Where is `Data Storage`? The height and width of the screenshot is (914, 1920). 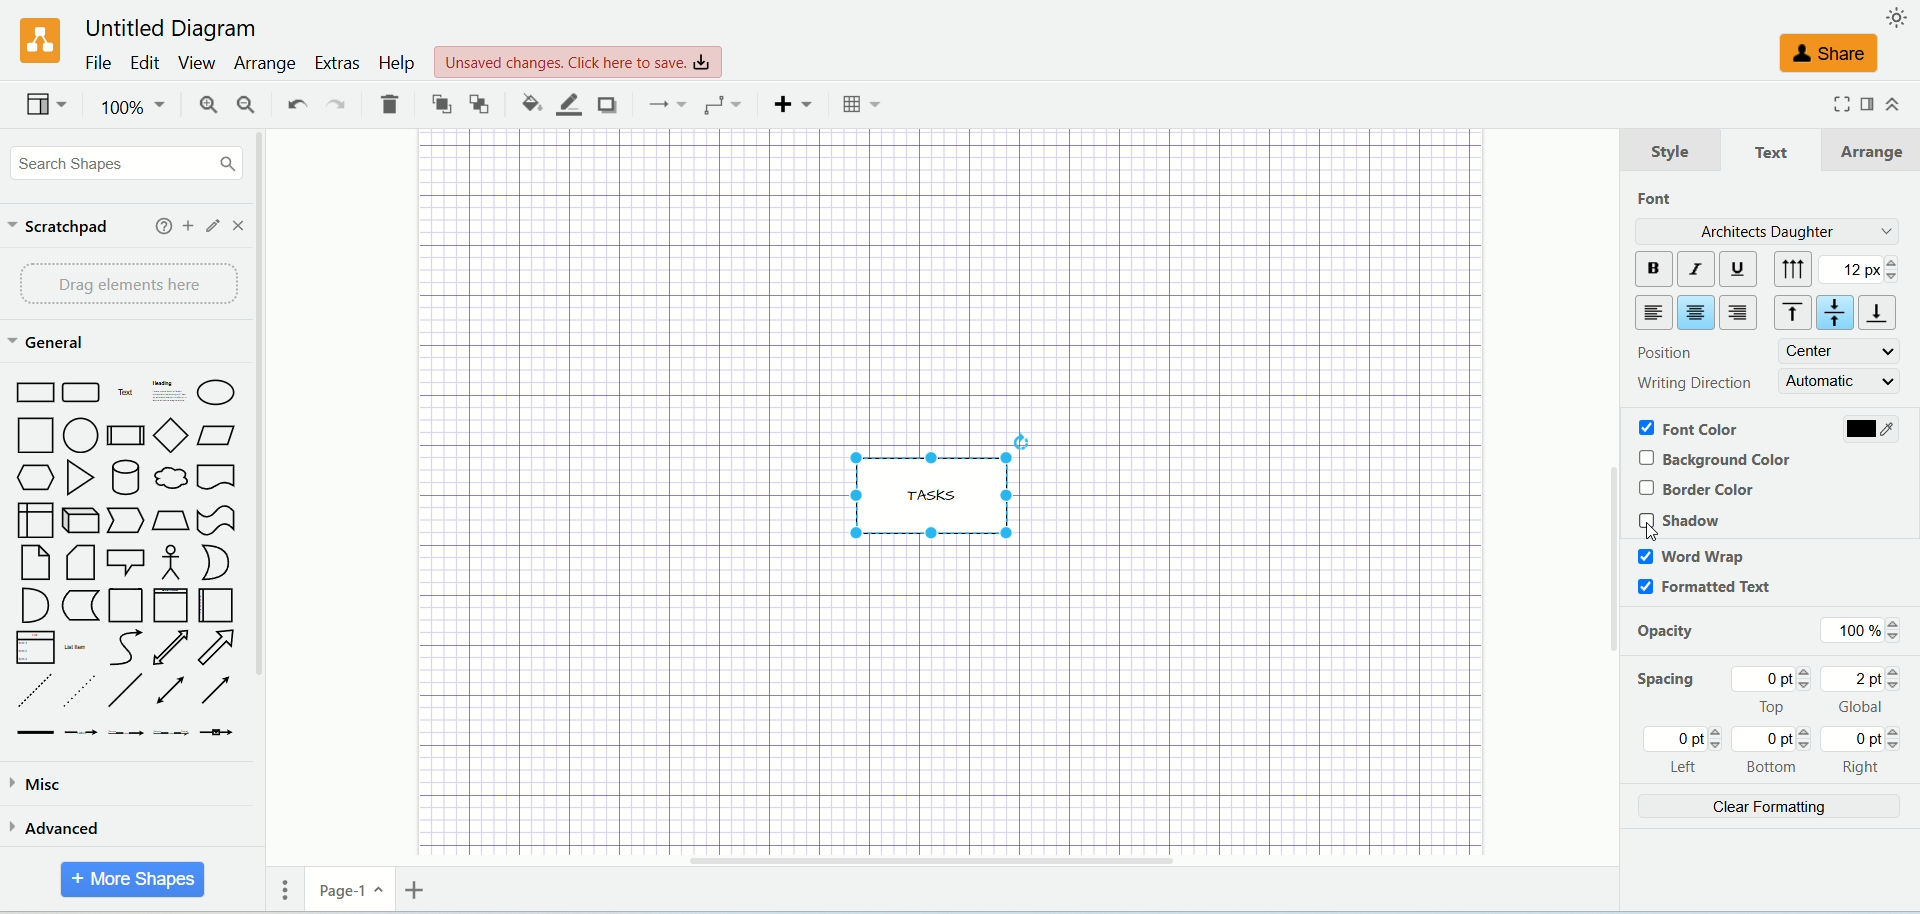 Data Storage is located at coordinates (80, 607).